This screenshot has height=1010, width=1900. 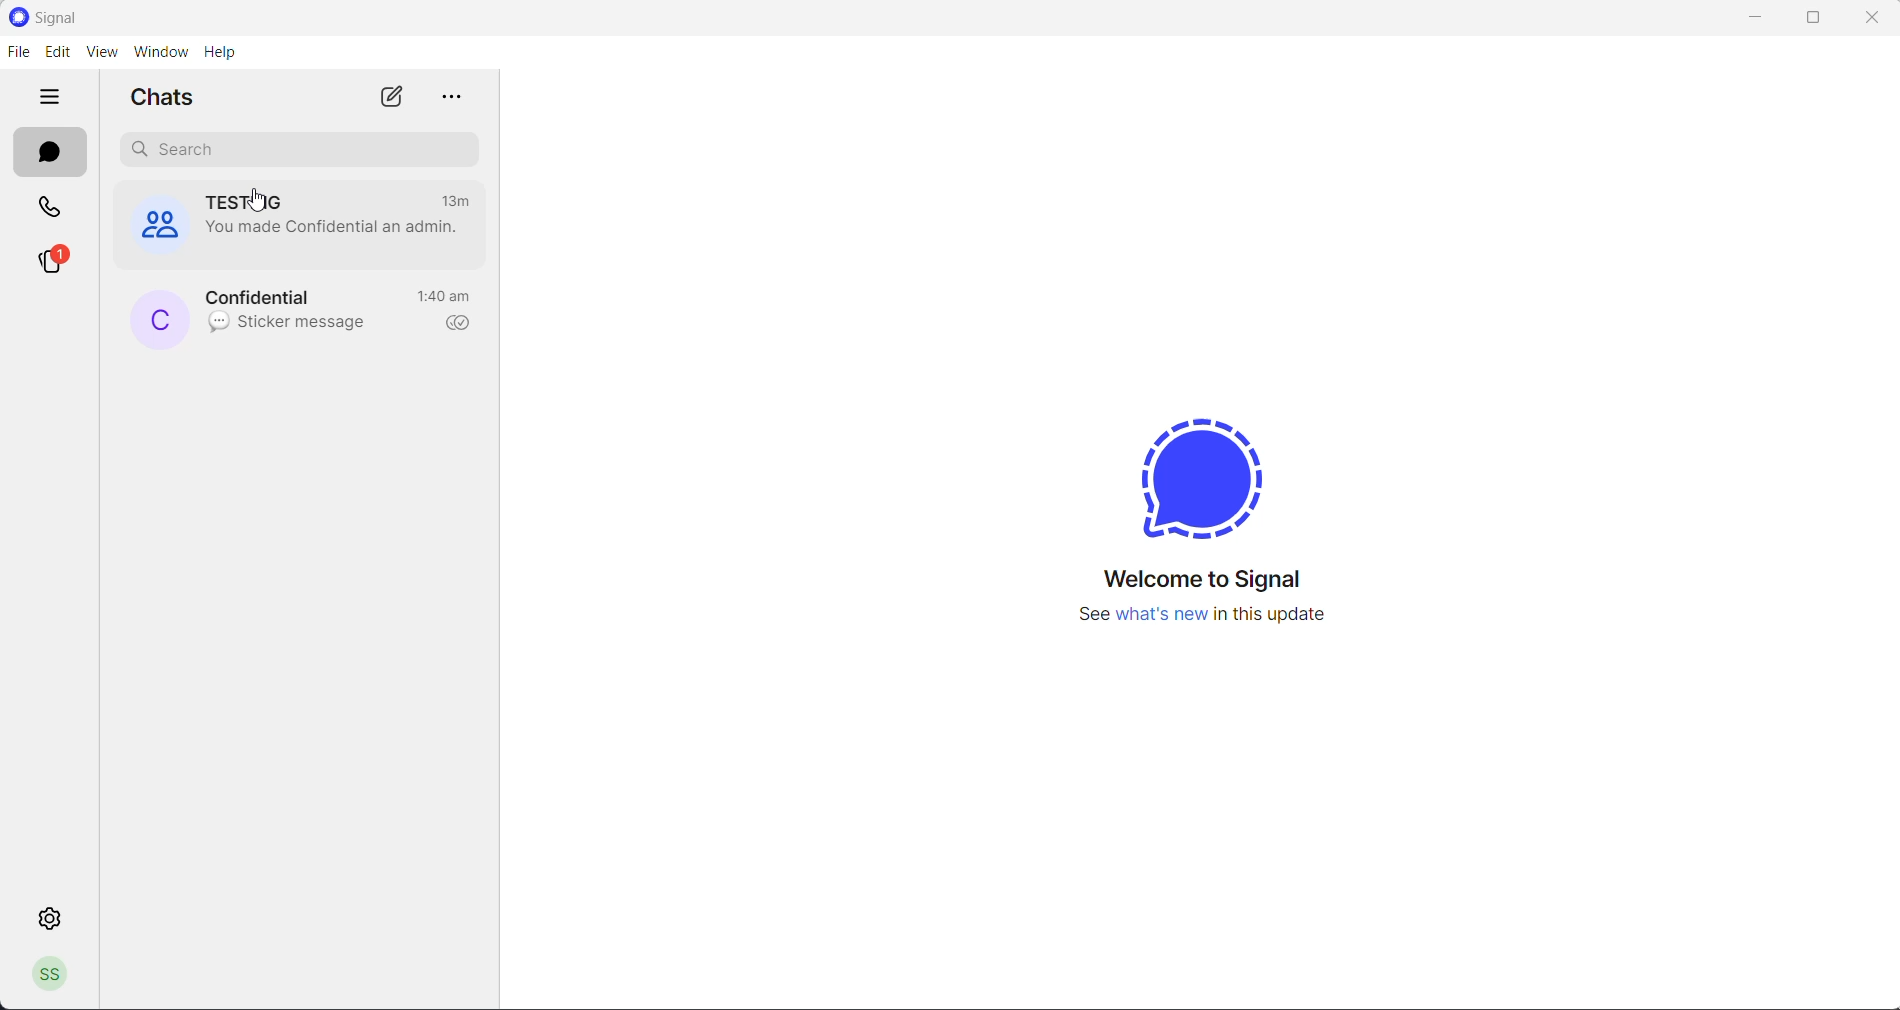 What do you see at coordinates (447, 294) in the screenshot?
I see `last active time` at bounding box center [447, 294].